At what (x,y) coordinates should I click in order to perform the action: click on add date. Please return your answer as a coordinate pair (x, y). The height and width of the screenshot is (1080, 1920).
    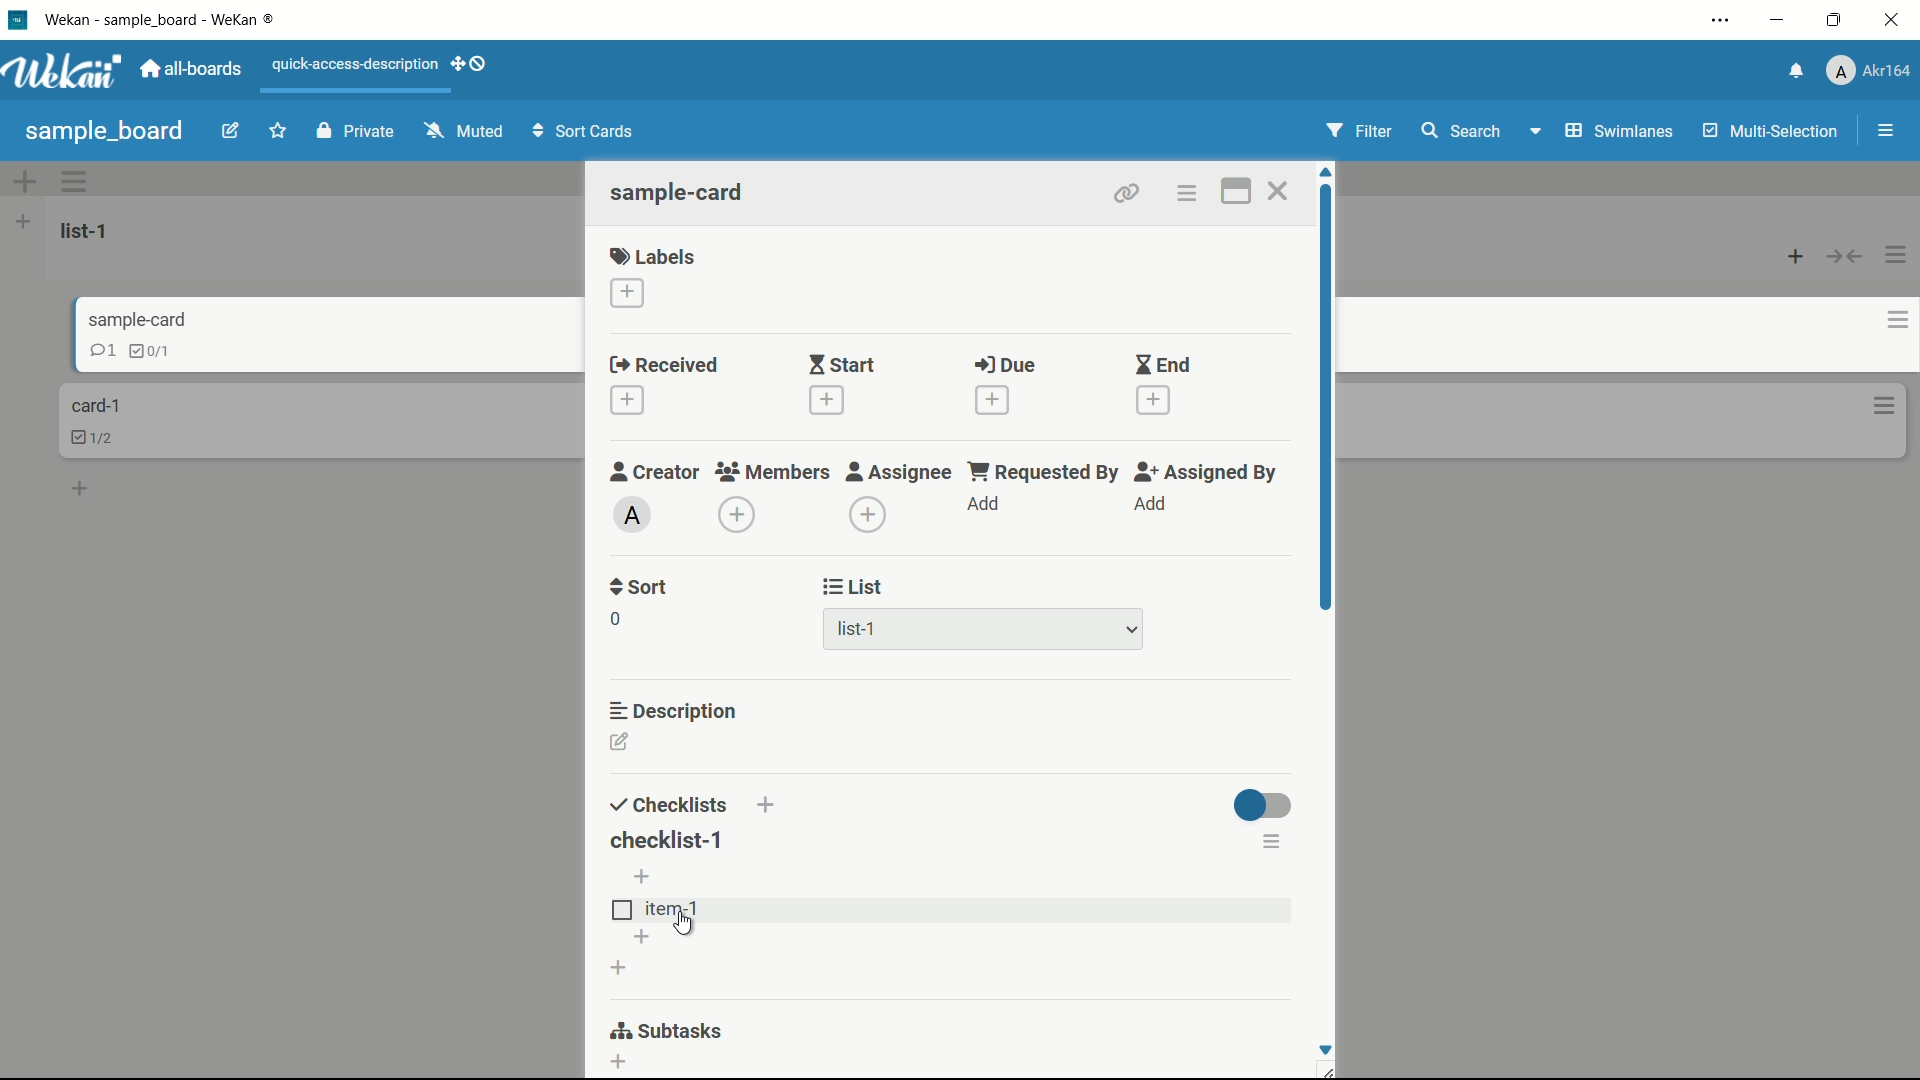
    Looking at the image, I should click on (827, 399).